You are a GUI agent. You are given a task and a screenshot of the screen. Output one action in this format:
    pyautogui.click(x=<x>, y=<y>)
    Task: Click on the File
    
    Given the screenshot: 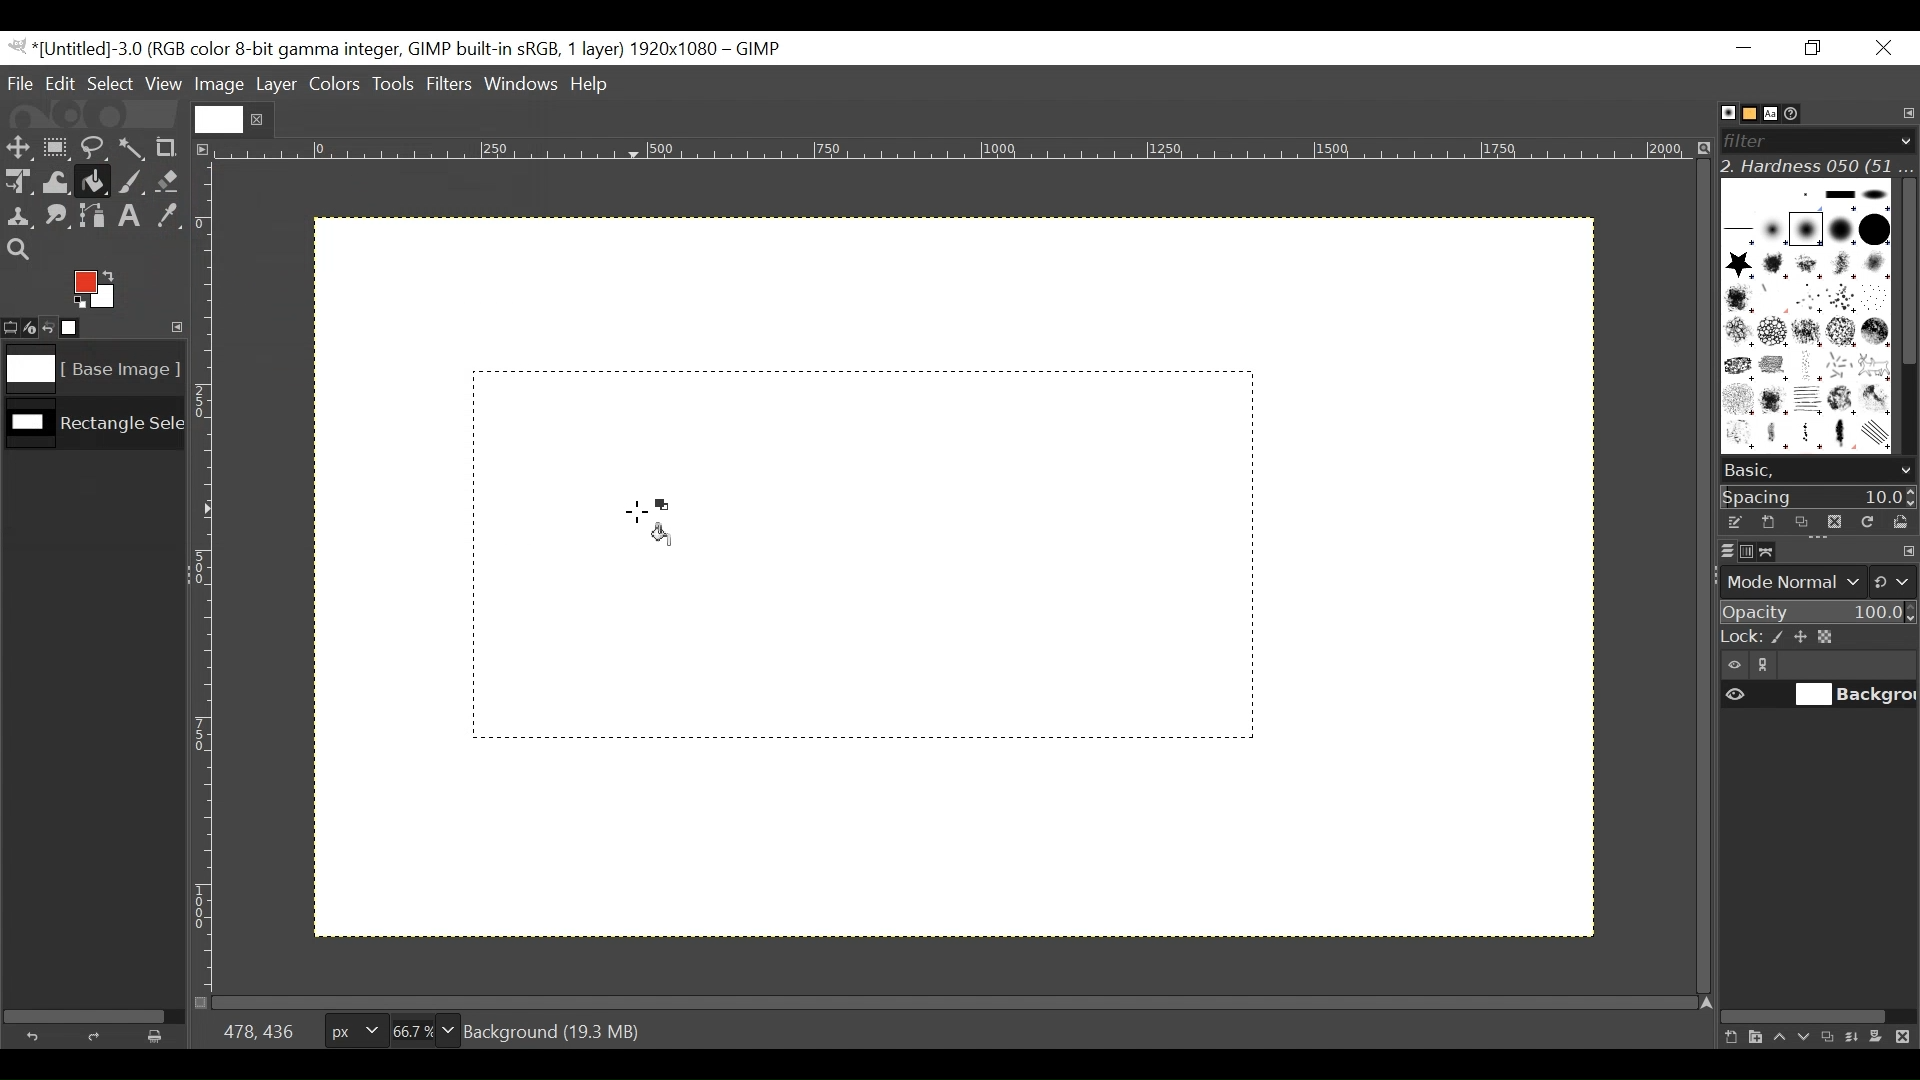 What is the action you would take?
    pyautogui.click(x=22, y=83)
    